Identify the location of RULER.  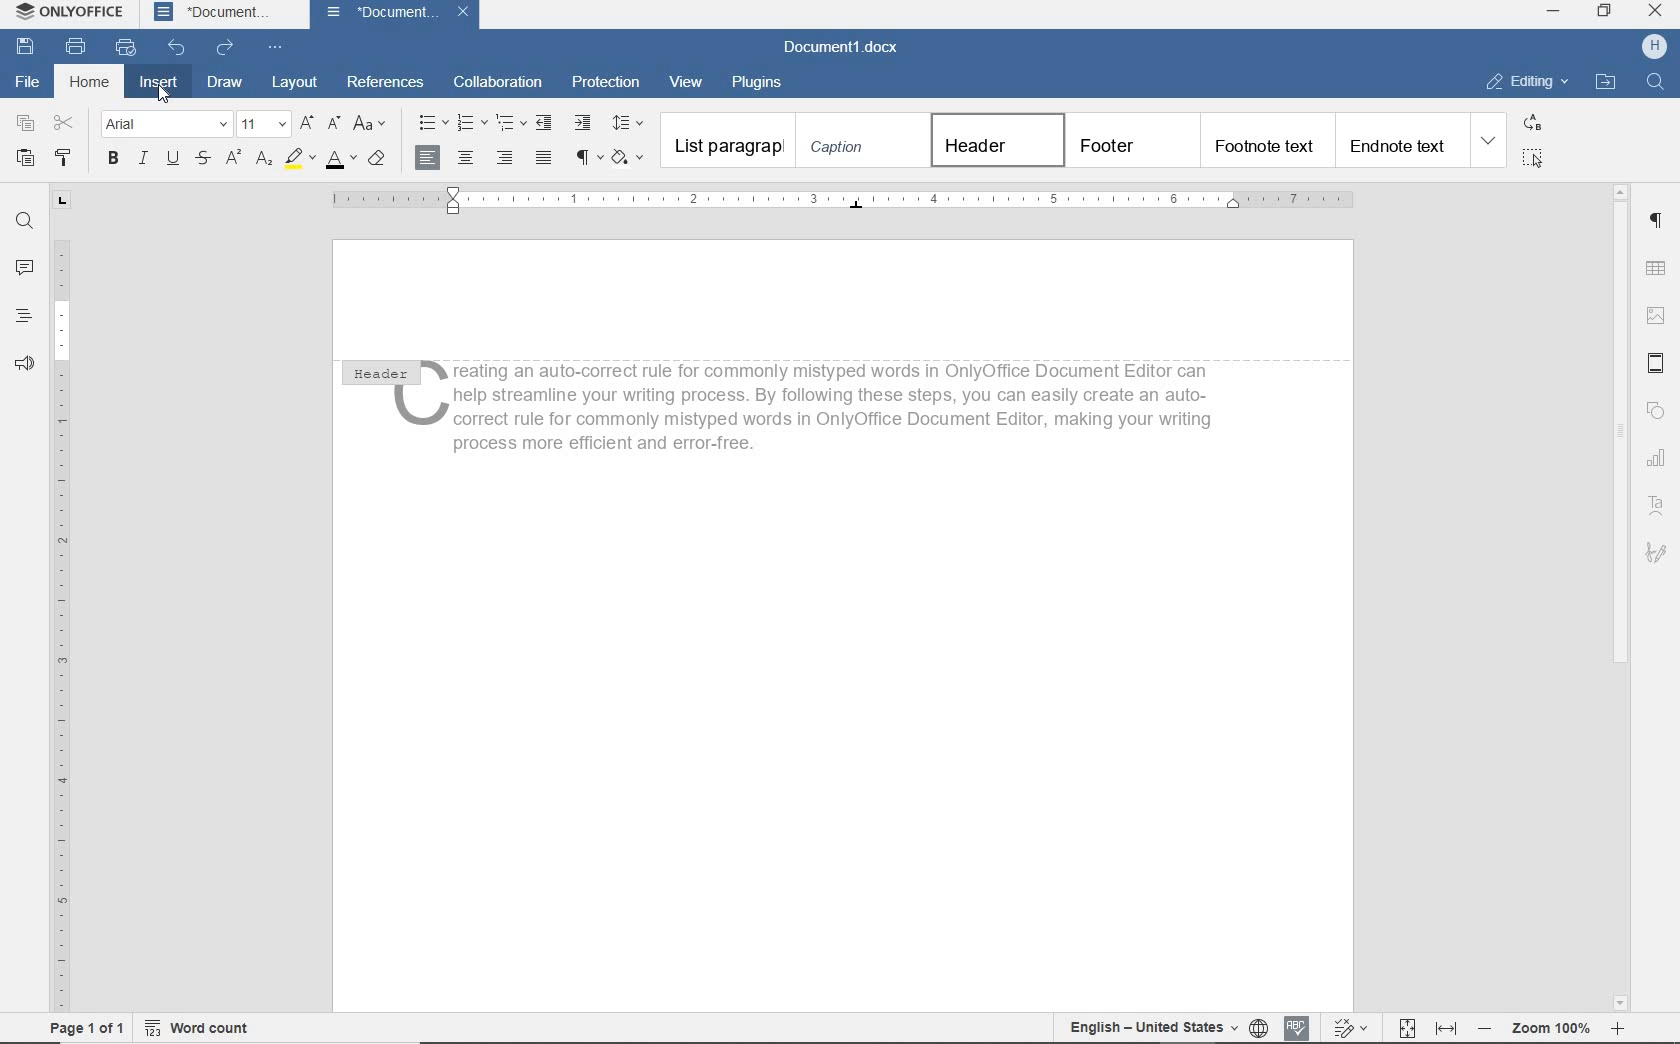
(845, 201).